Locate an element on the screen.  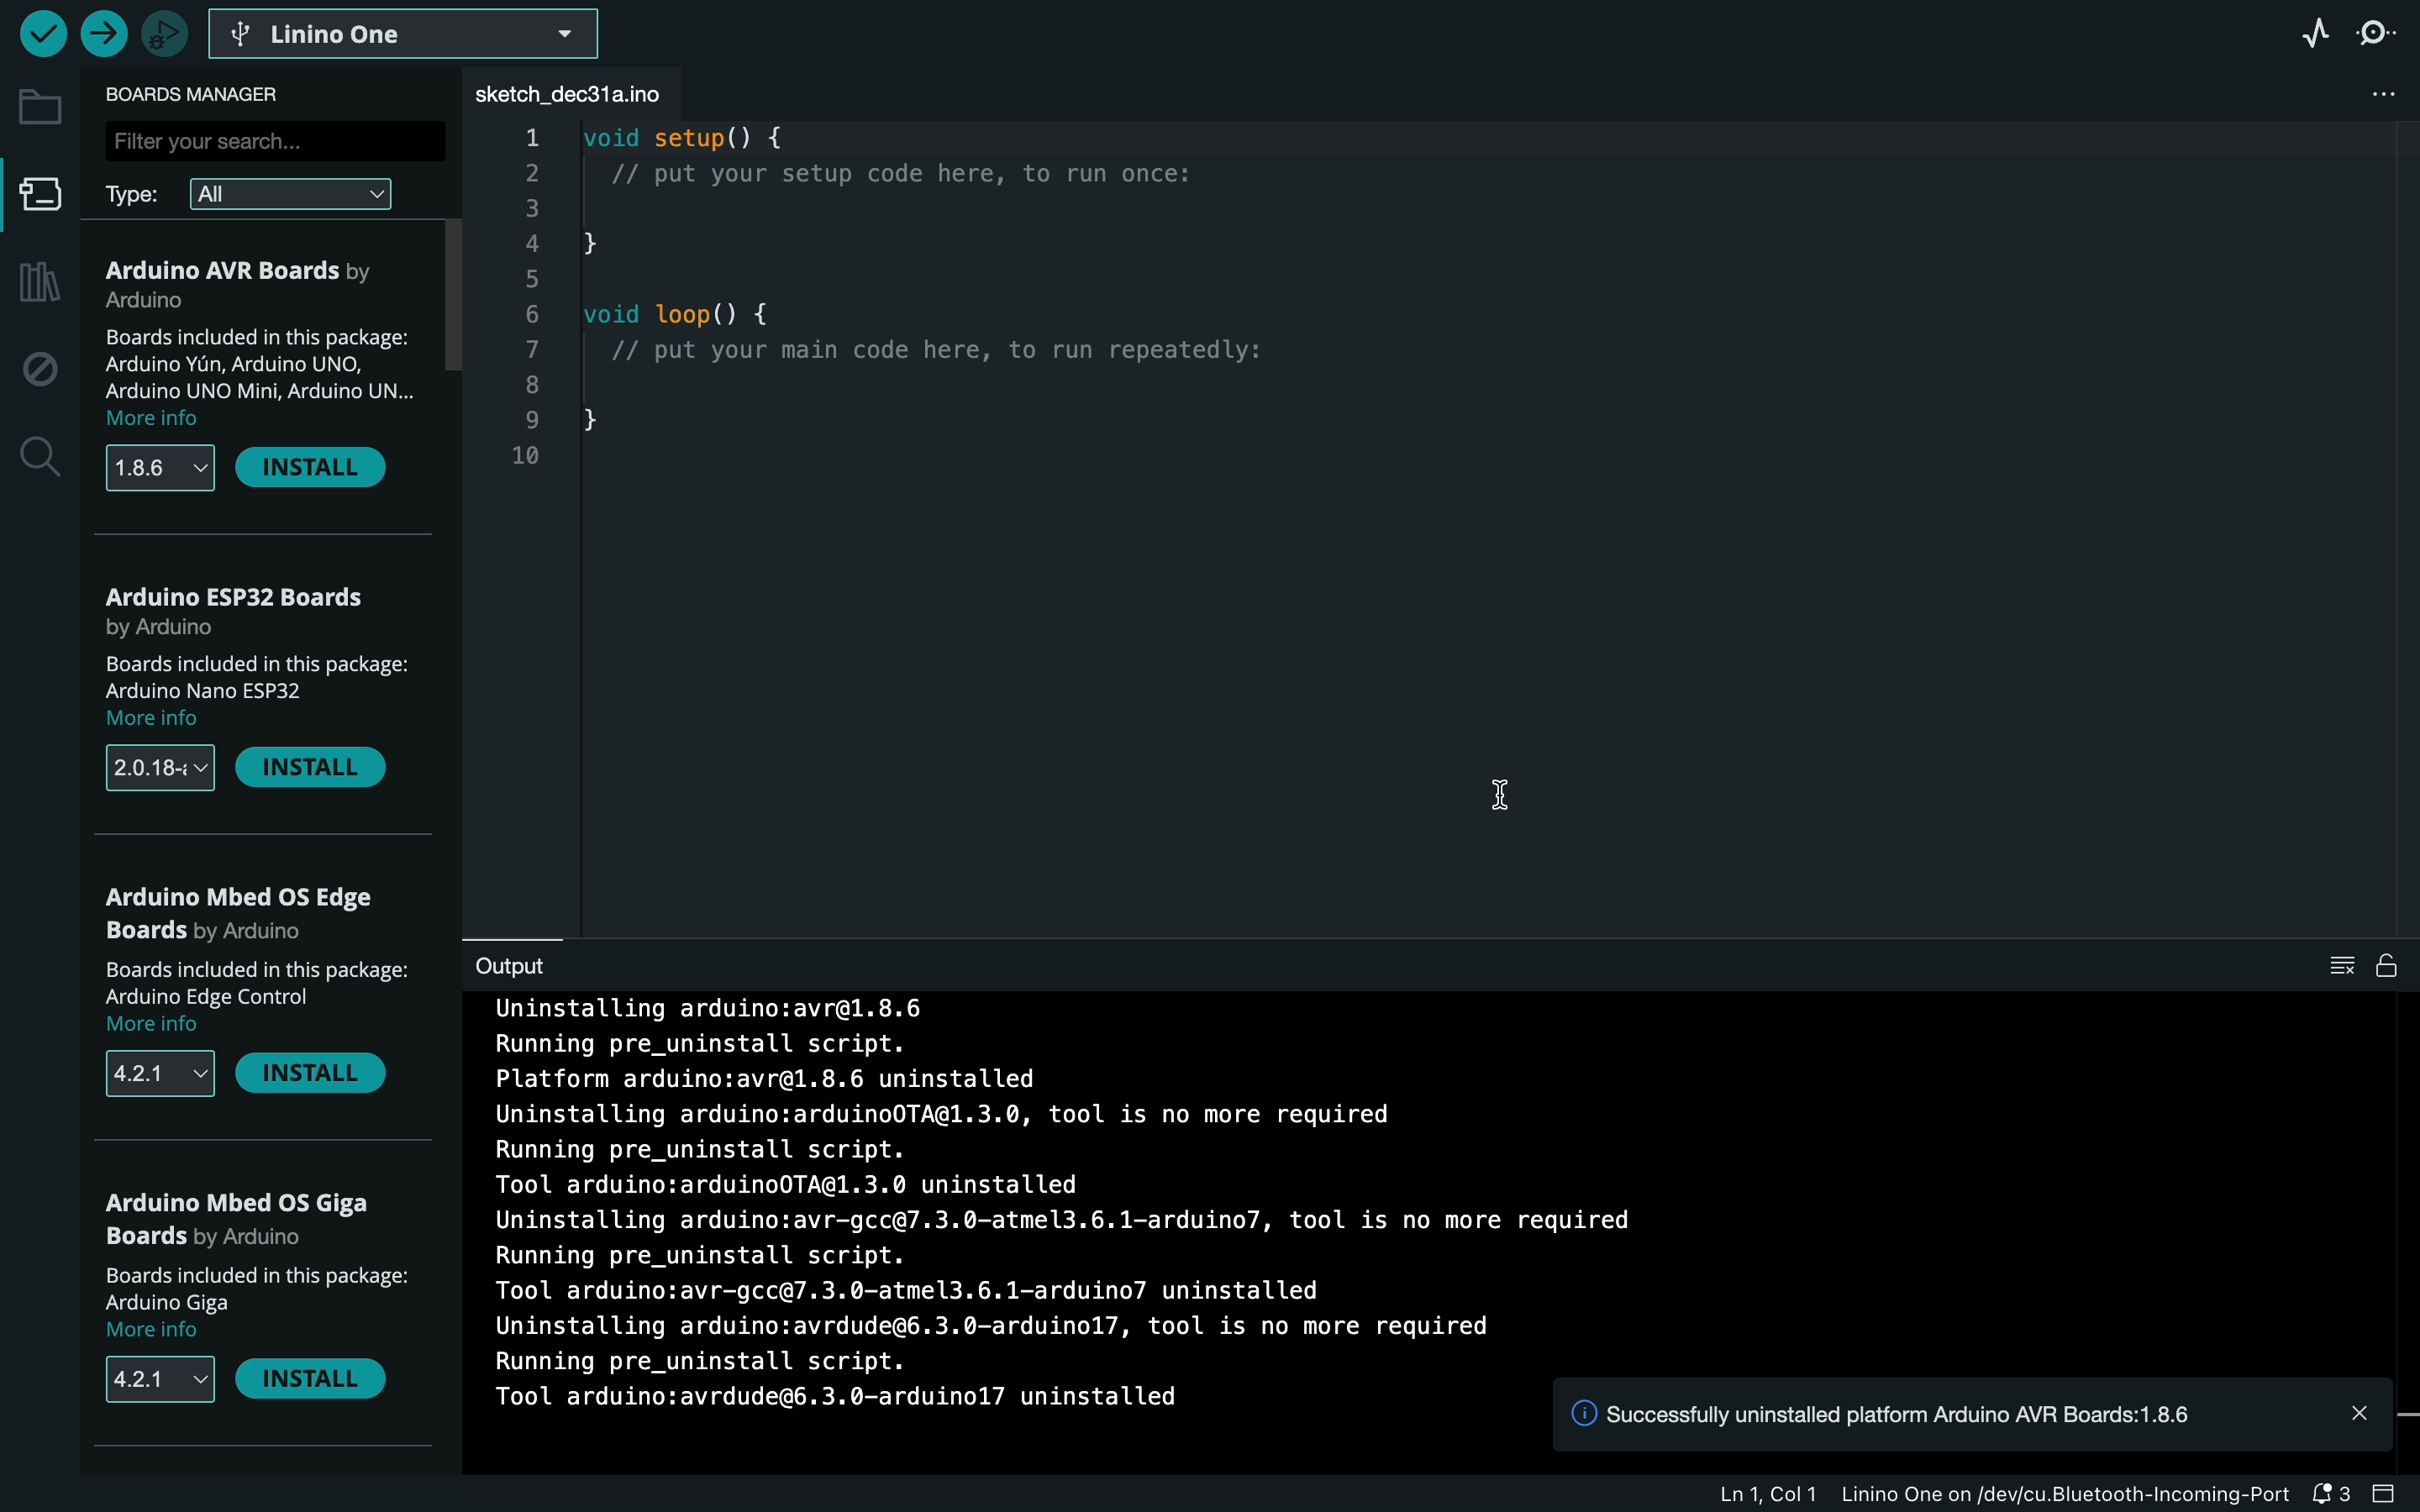
code is located at coordinates (944, 308).